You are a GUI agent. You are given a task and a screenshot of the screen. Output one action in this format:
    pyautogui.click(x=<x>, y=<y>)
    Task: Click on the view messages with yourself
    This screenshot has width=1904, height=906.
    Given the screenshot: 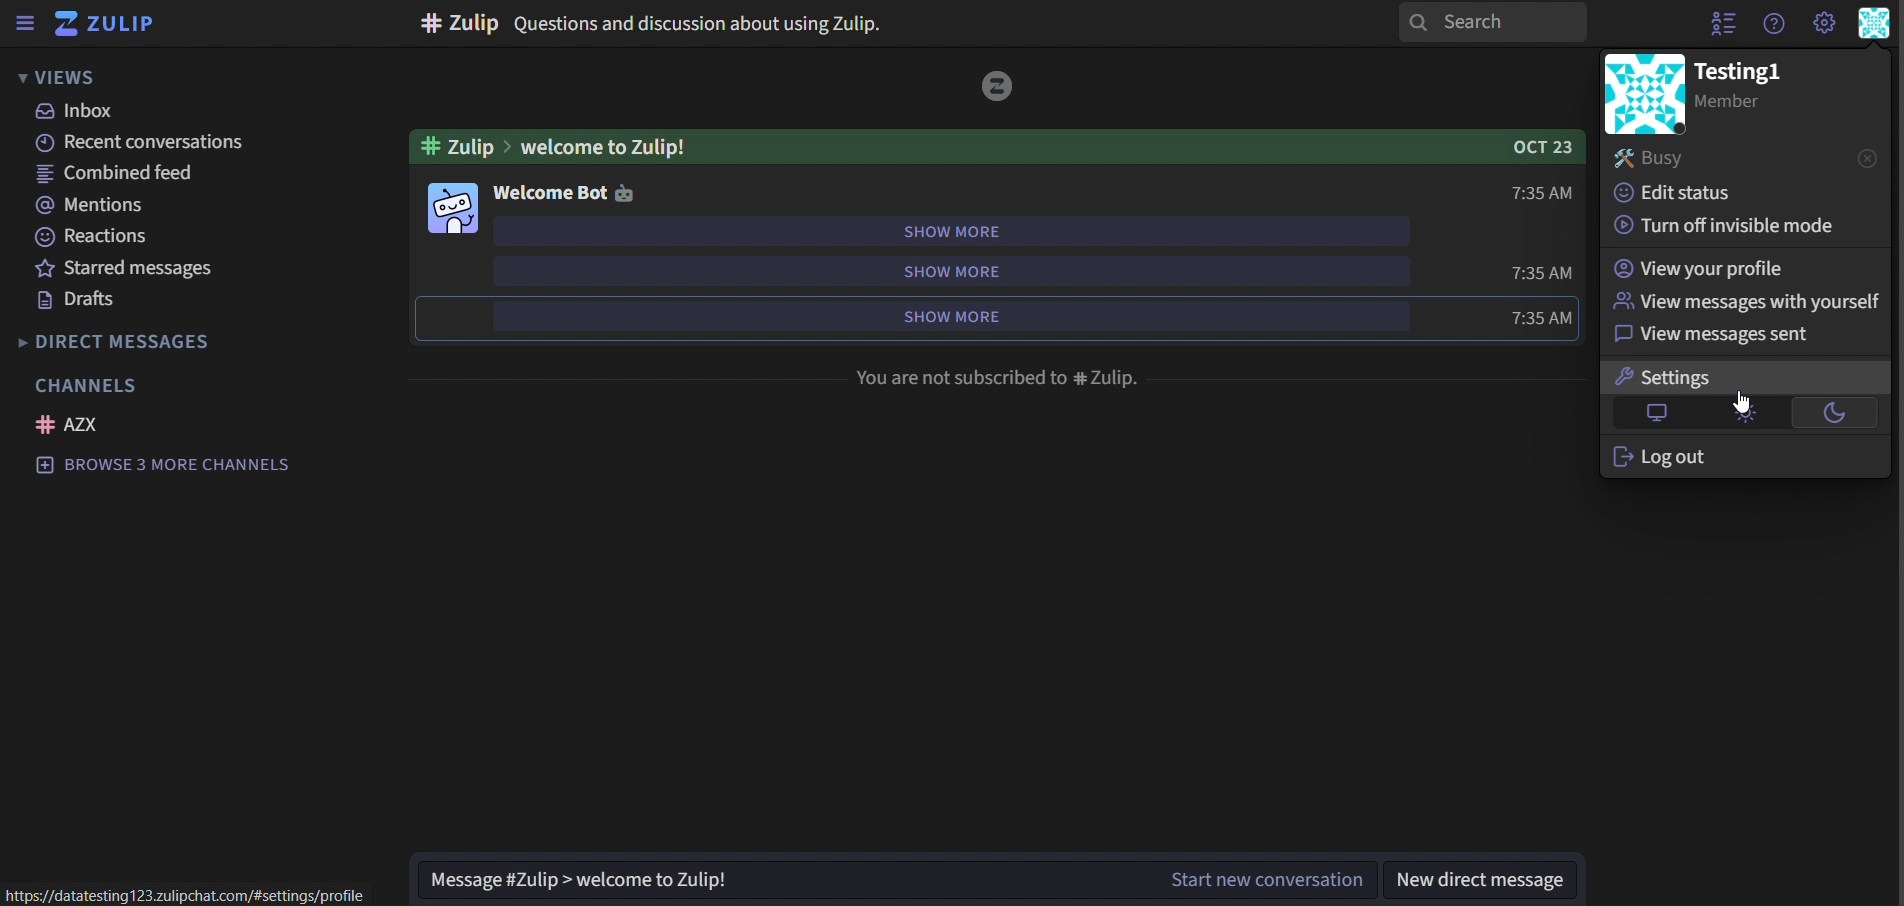 What is the action you would take?
    pyautogui.click(x=1746, y=304)
    